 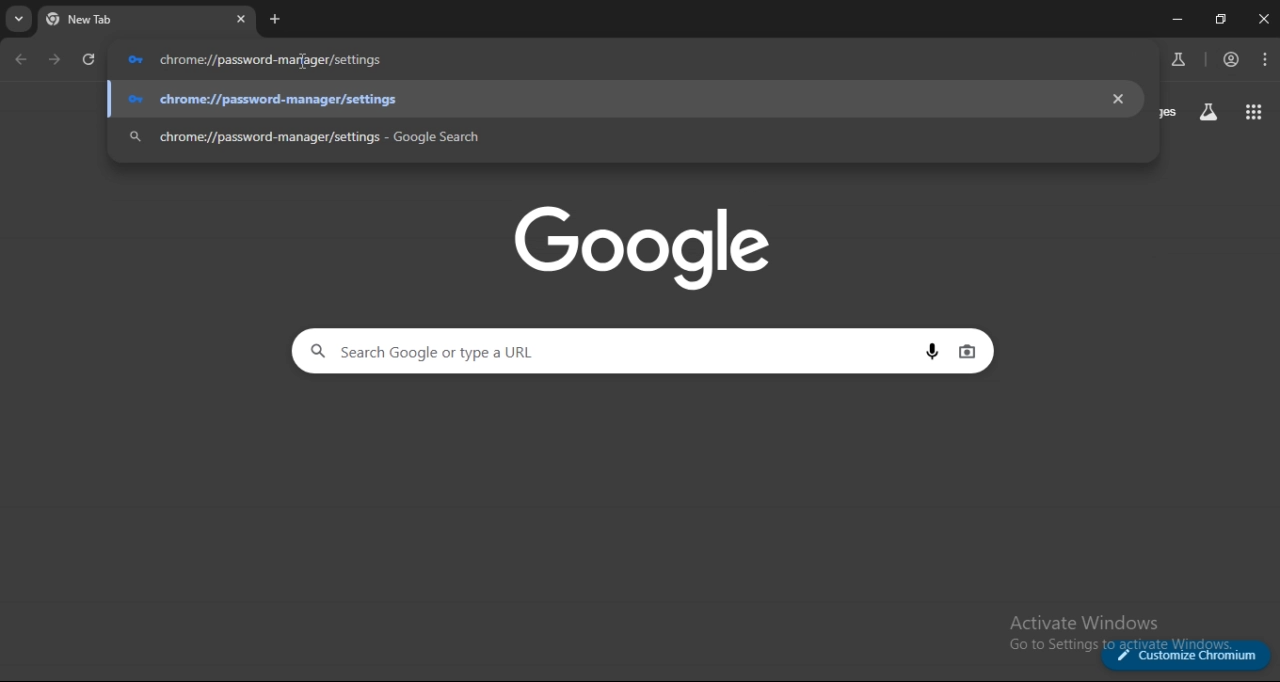 I want to click on remove, so click(x=1118, y=98).